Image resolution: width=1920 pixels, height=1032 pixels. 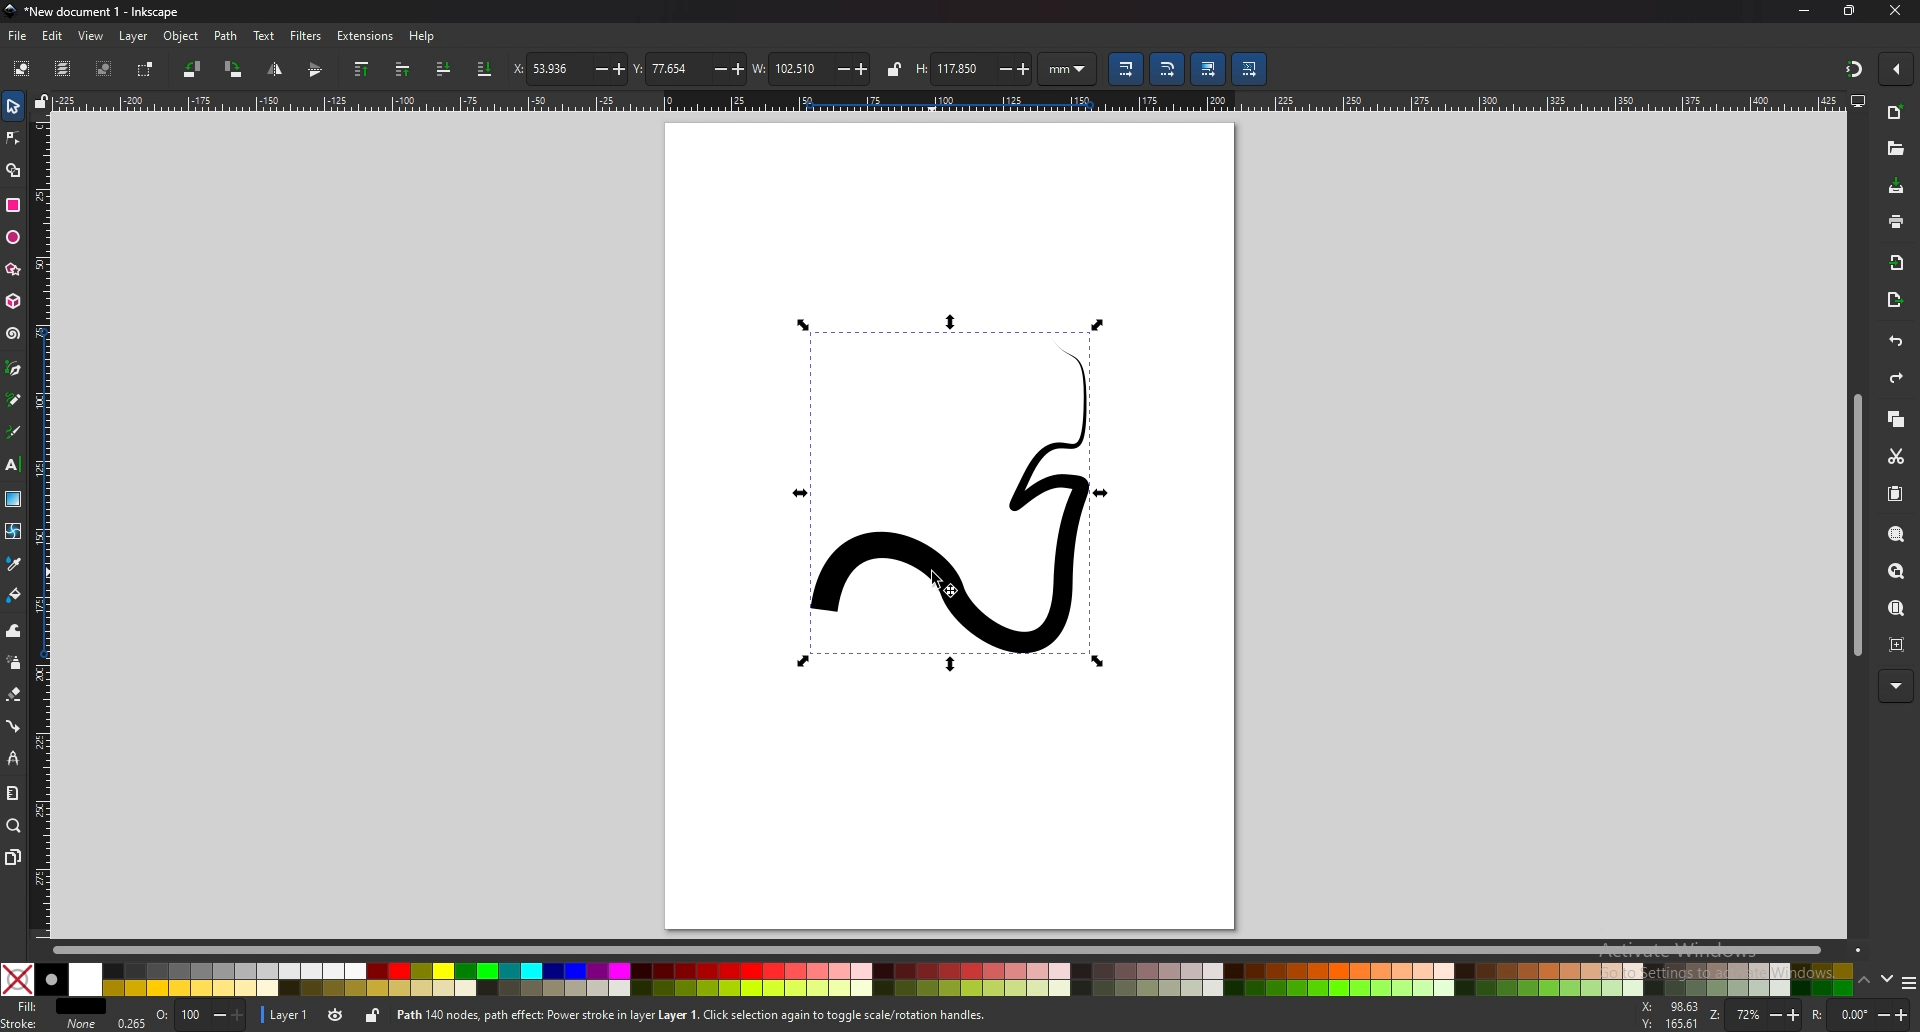 I want to click on pen, so click(x=13, y=368).